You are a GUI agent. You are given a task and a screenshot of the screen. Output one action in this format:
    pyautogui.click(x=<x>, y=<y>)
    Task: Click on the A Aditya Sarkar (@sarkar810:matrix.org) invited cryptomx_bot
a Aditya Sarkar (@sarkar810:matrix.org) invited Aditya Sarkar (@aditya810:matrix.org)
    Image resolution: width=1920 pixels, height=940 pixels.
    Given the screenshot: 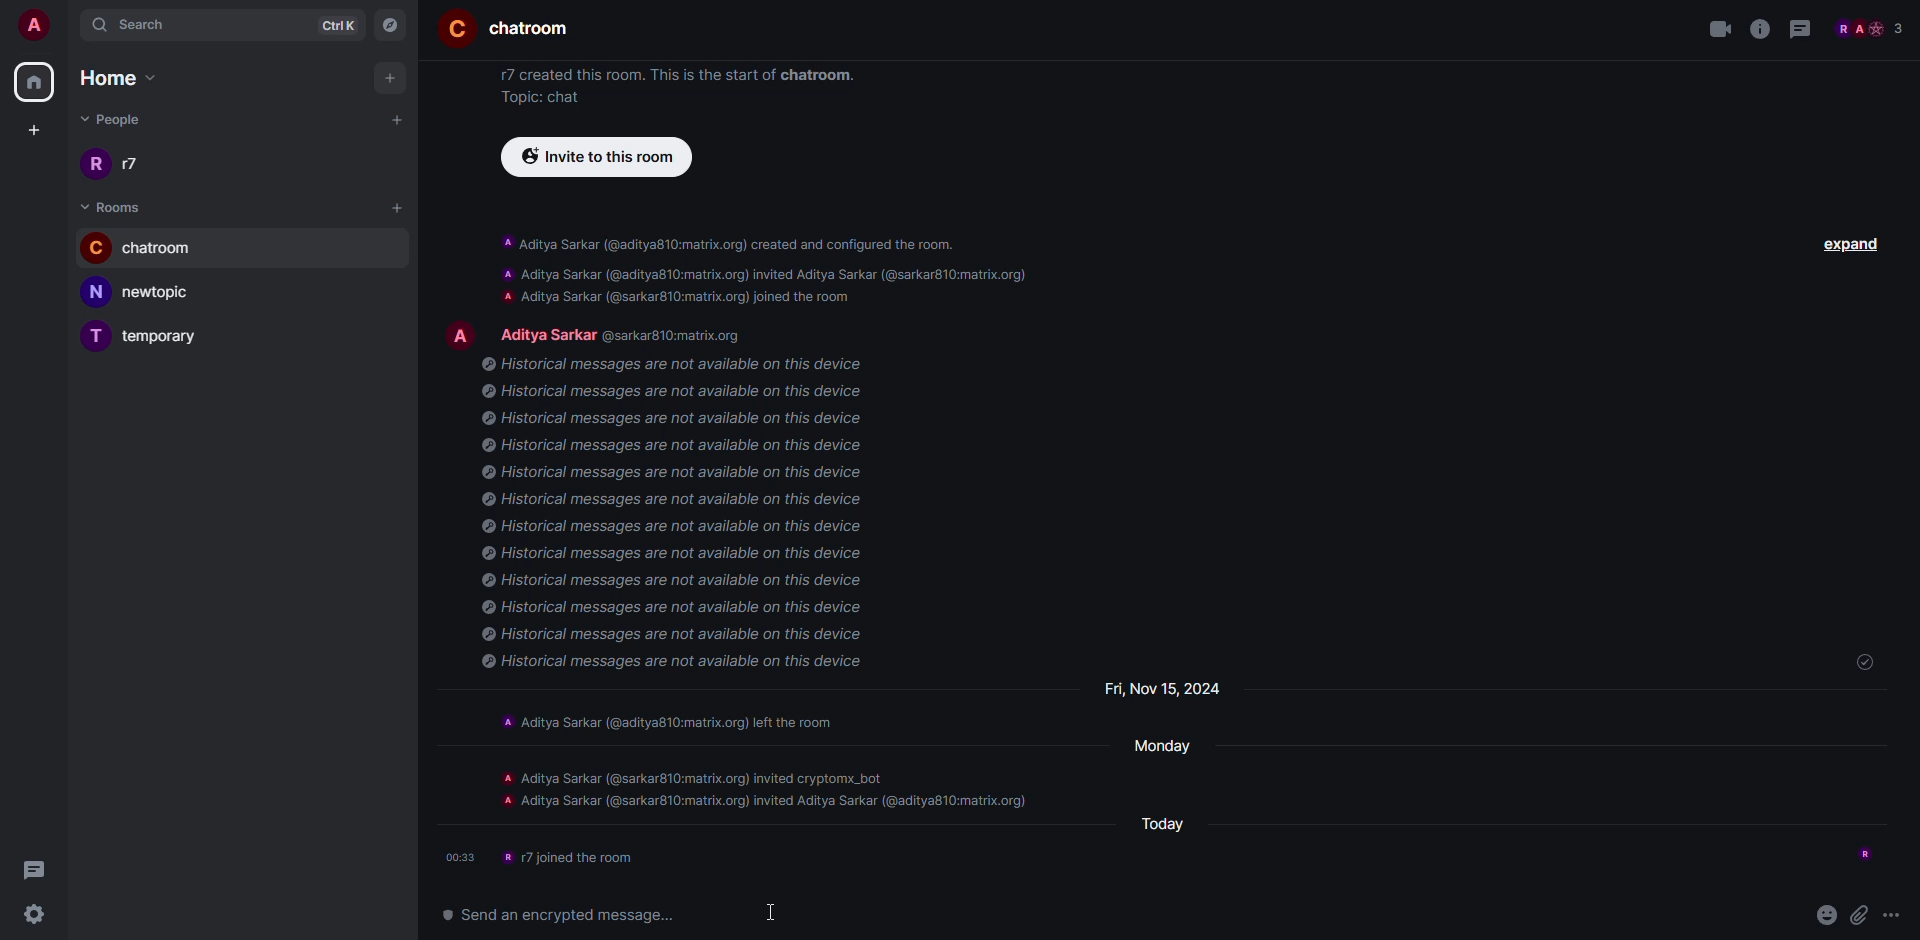 What is the action you would take?
    pyautogui.click(x=759, y=789)
    